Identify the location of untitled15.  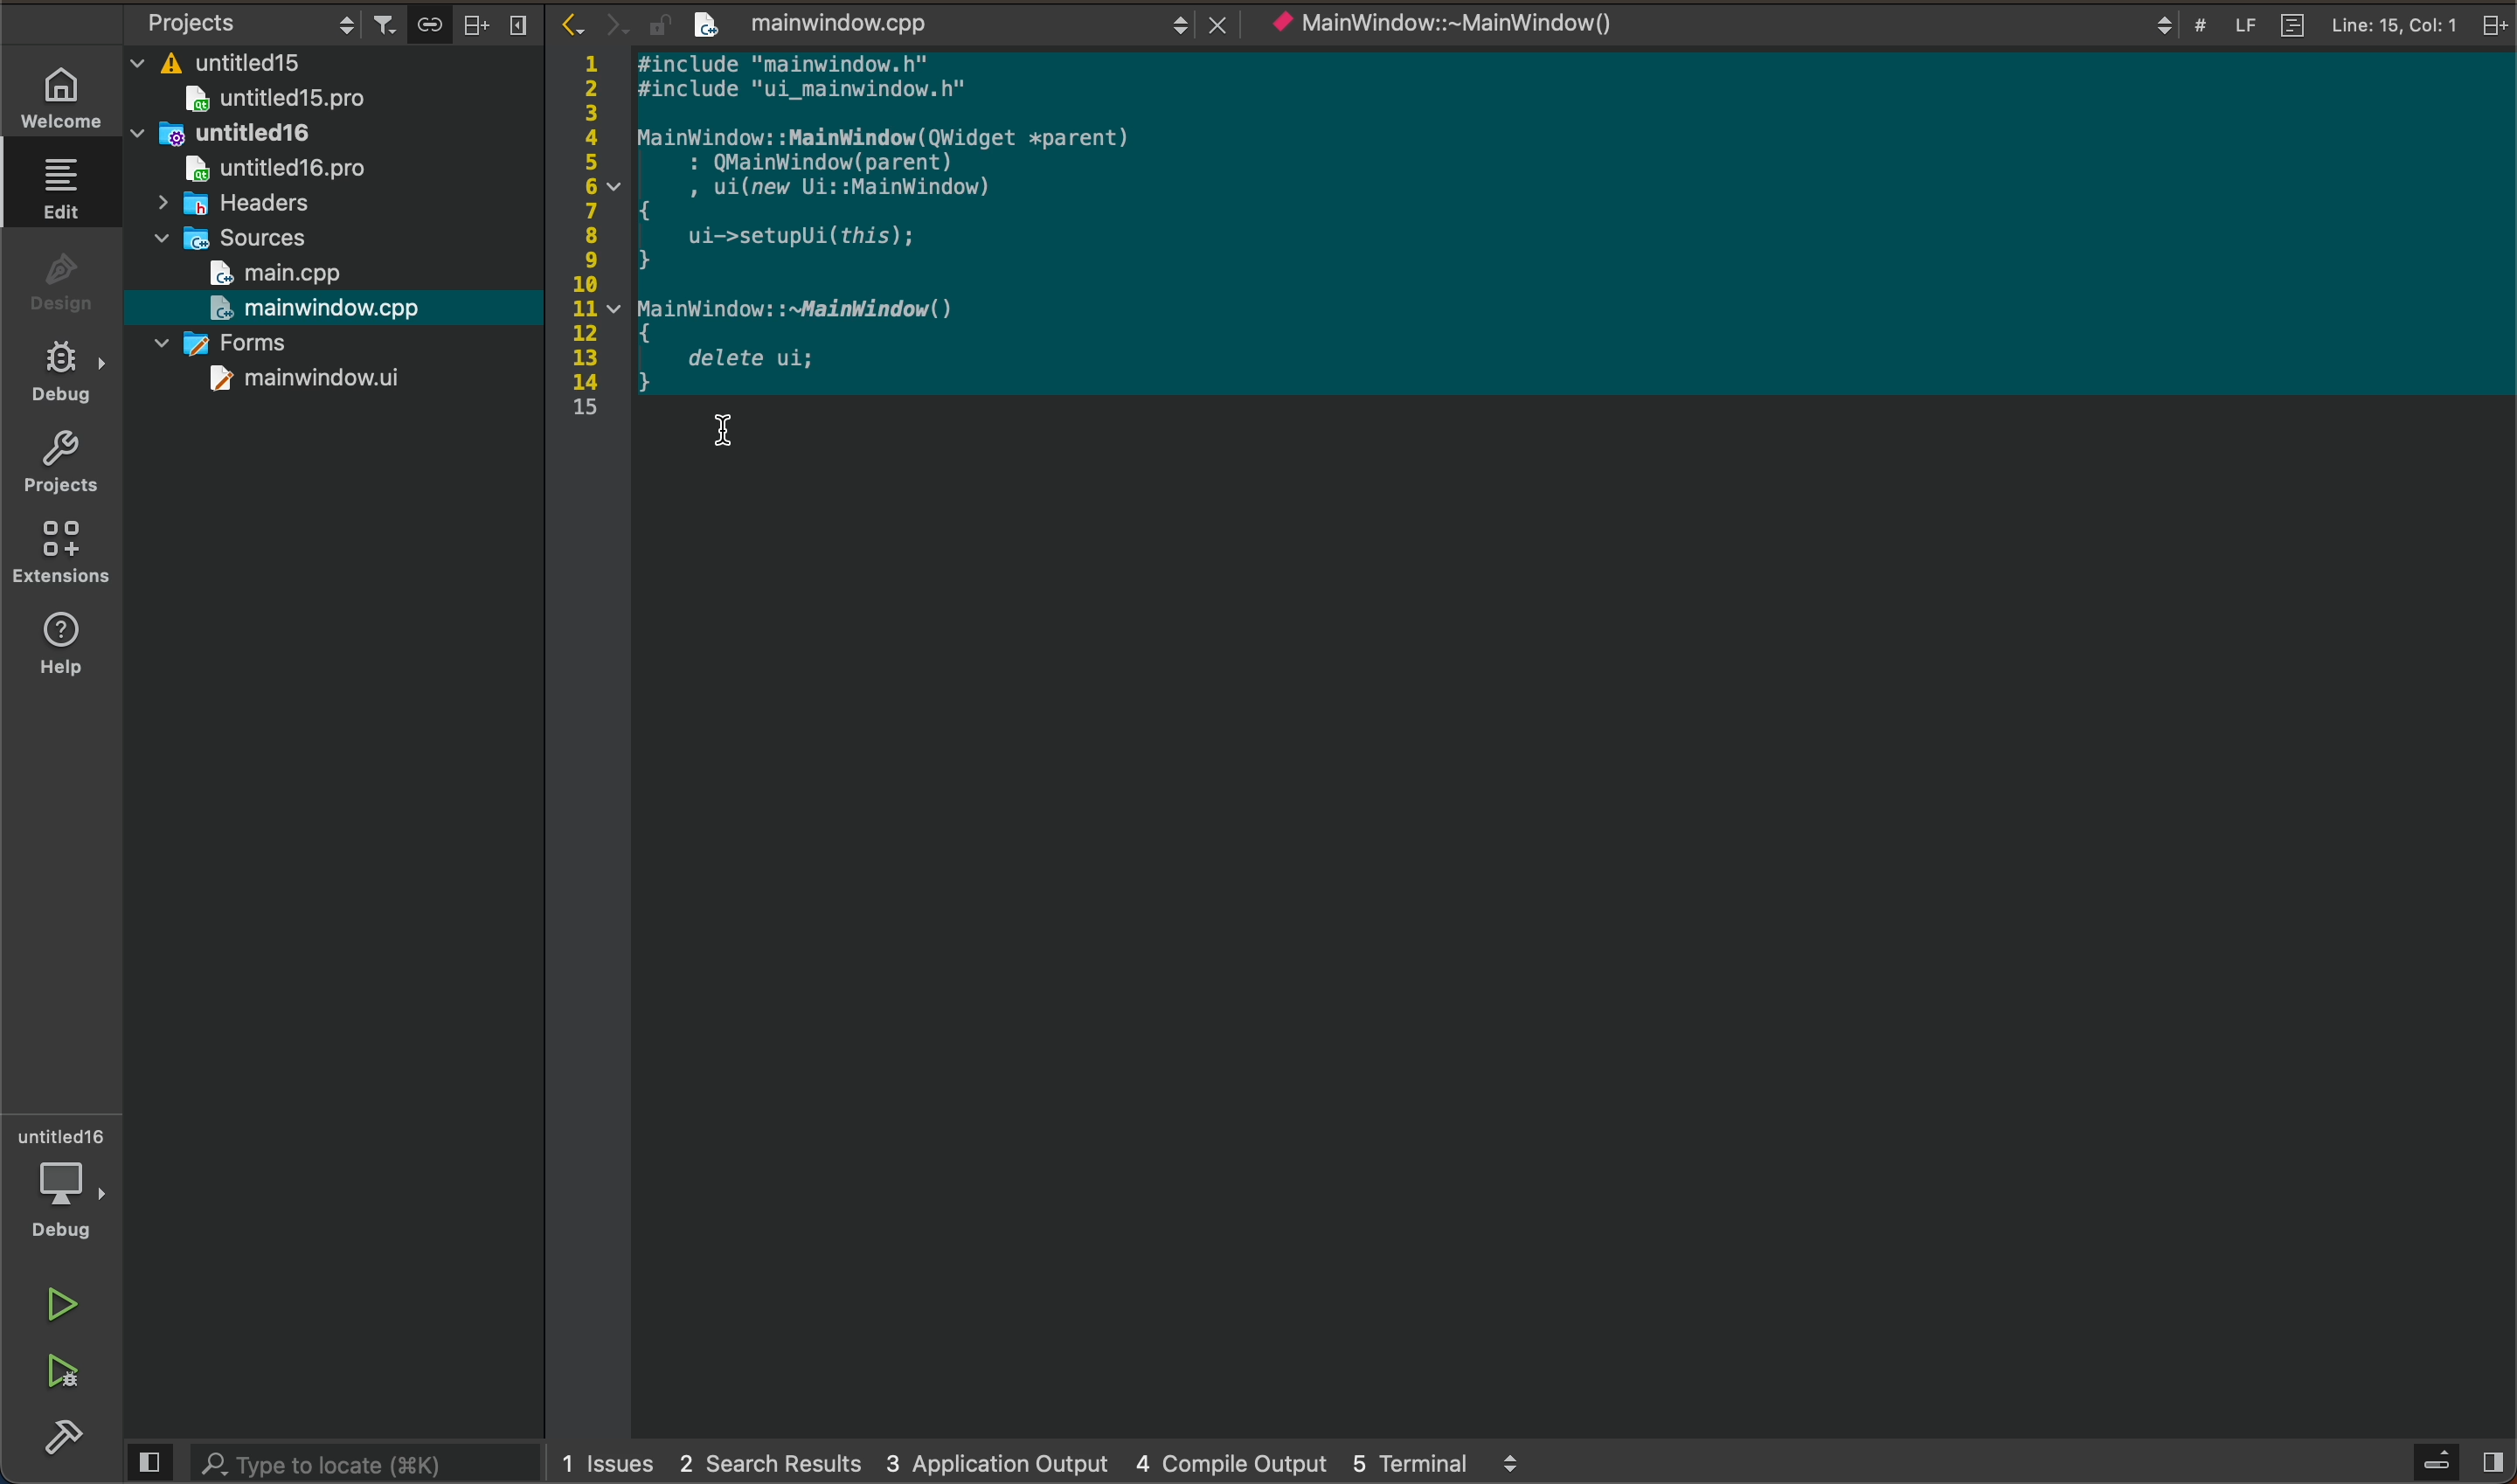
(241, 57).